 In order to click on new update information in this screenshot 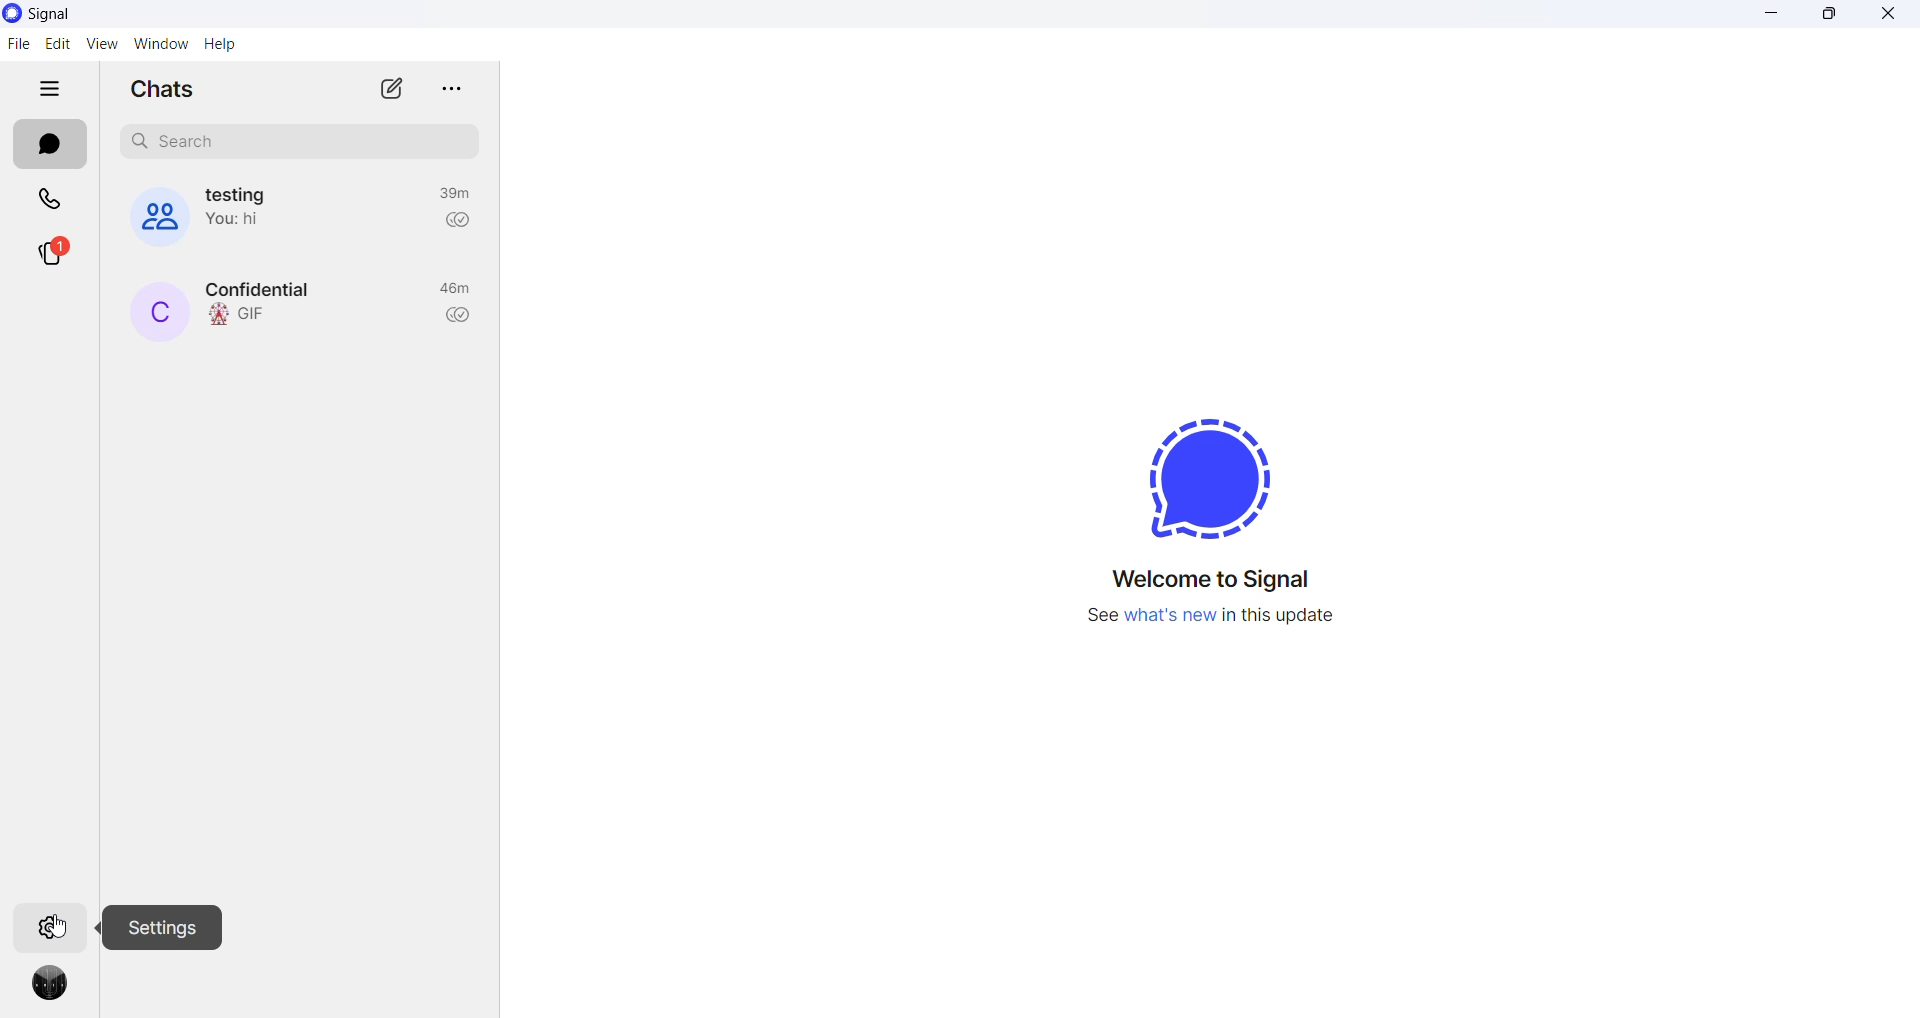, I will do `click(1208, 619)`.